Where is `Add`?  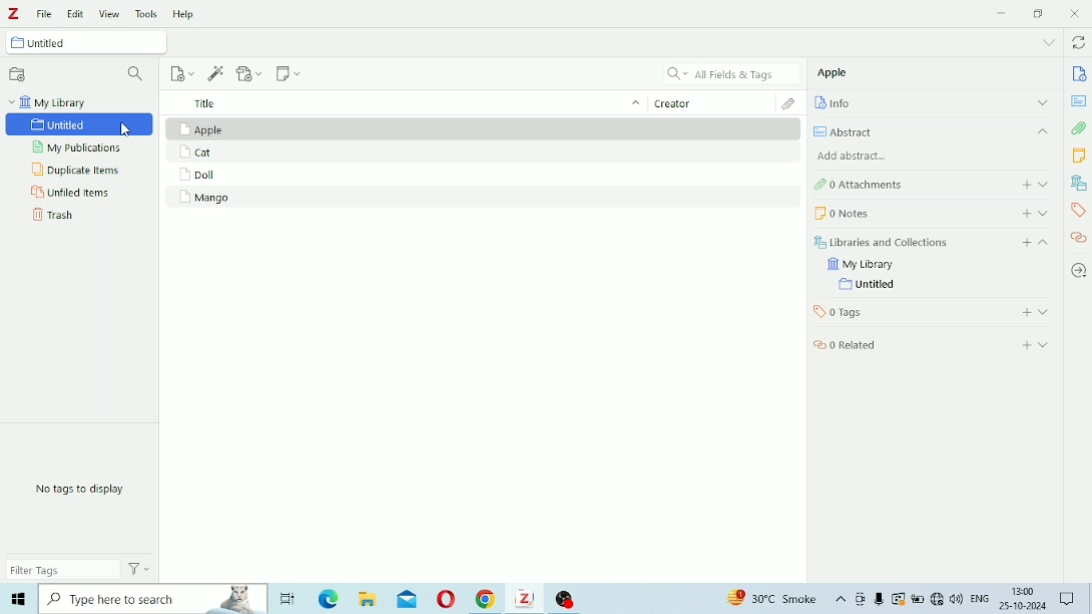
Add is located at coordinates (1027, 243).